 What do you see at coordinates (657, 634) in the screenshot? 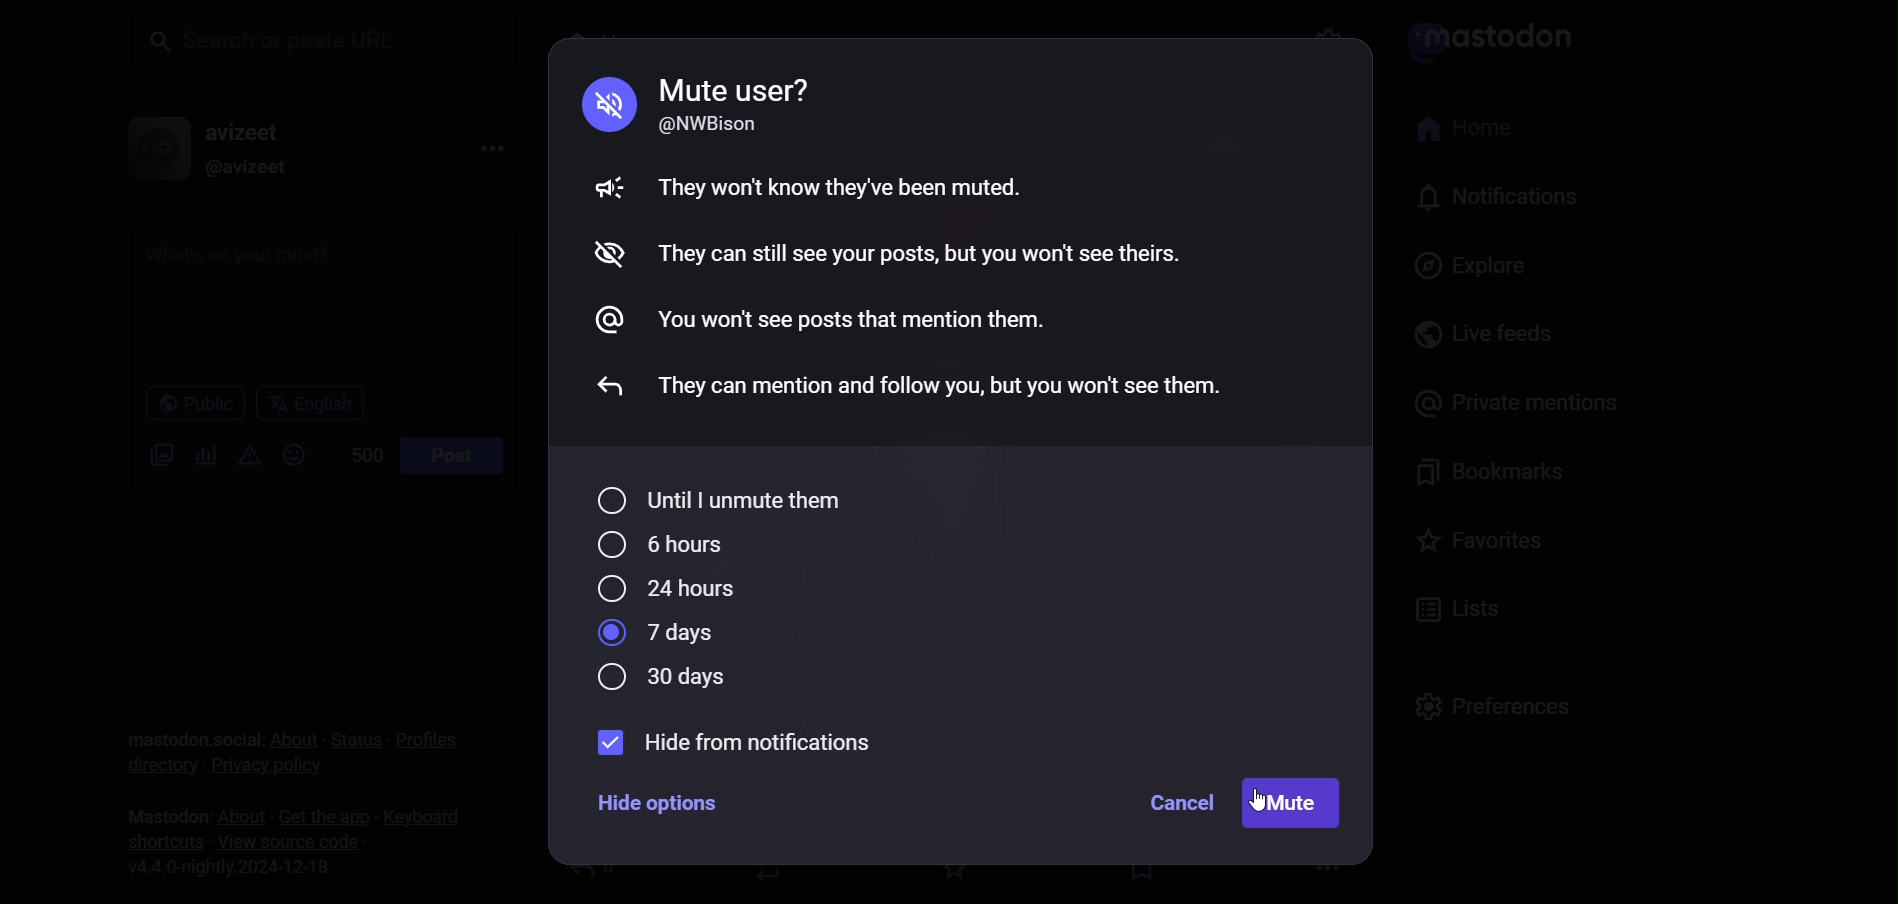
I see `7 days selected` at bounding box center [657, 634].